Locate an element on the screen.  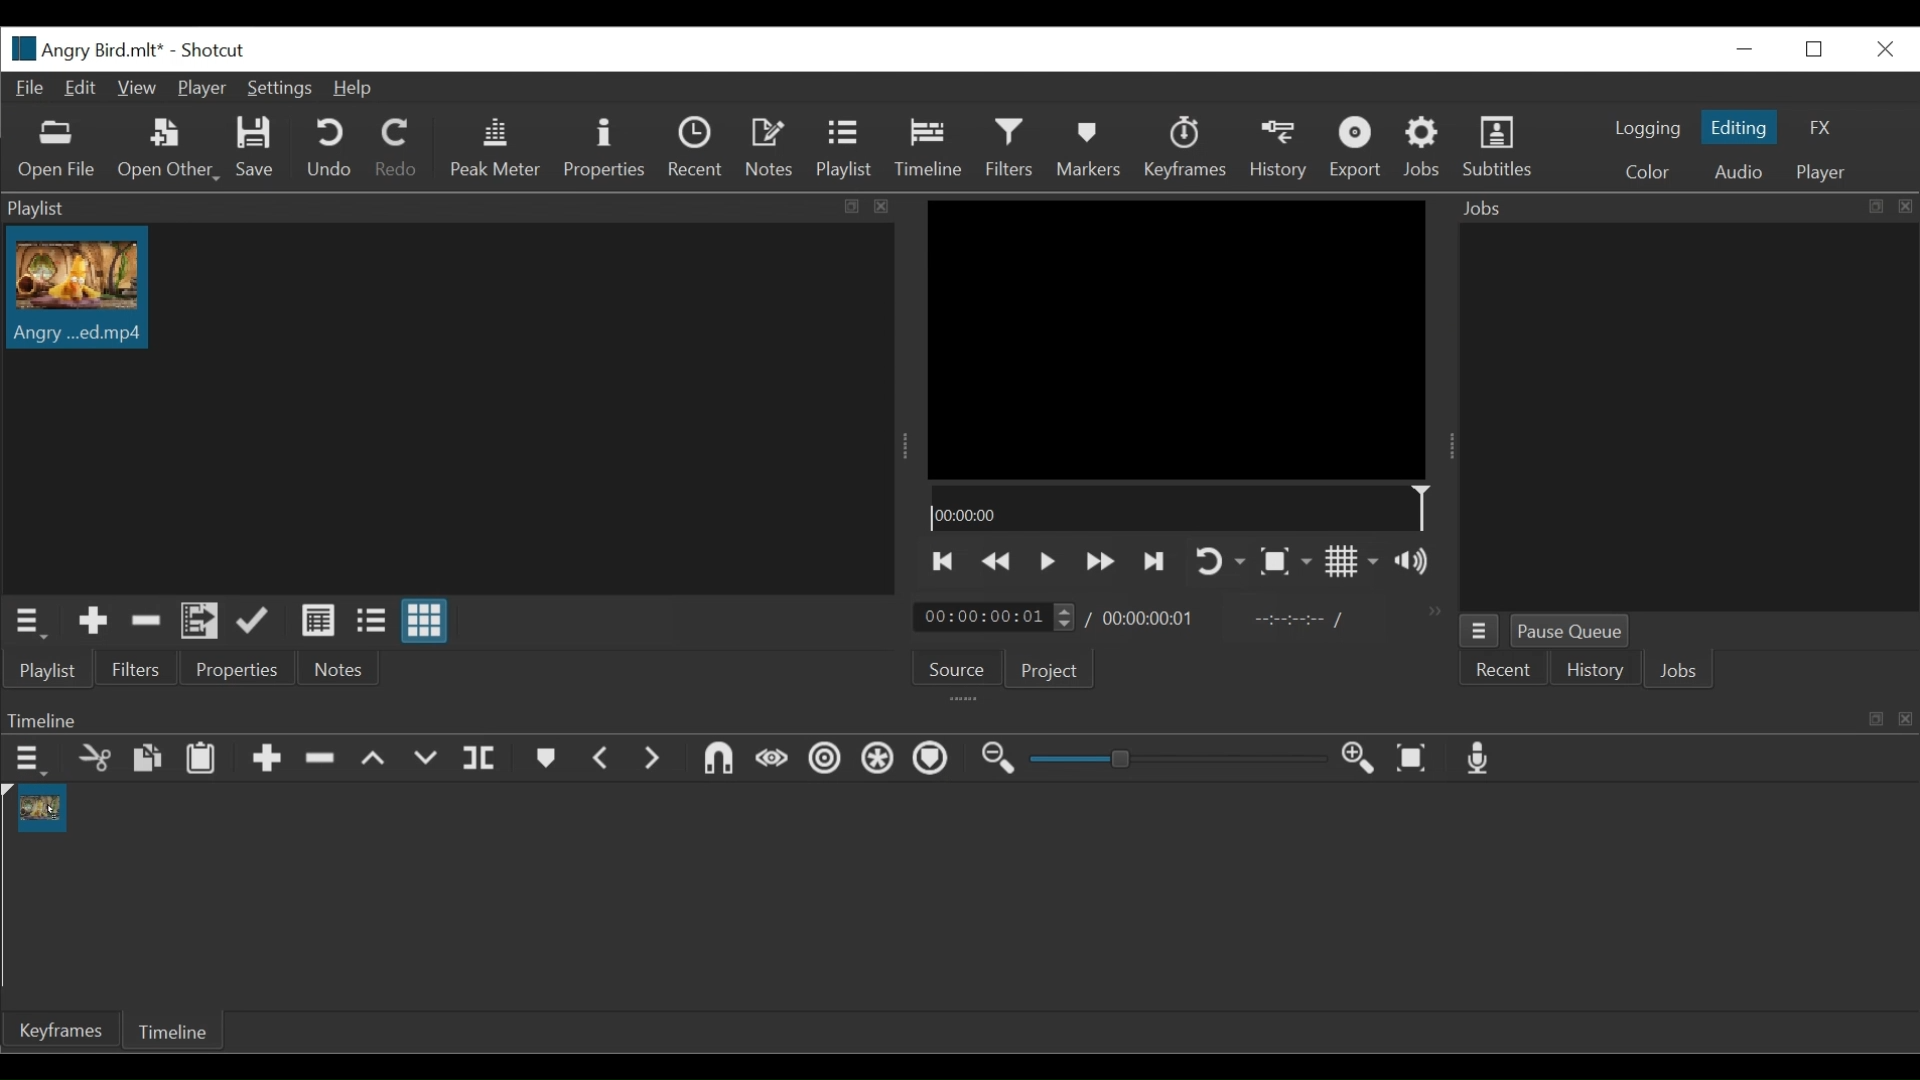
Paste is located at coordinates (205, 761).